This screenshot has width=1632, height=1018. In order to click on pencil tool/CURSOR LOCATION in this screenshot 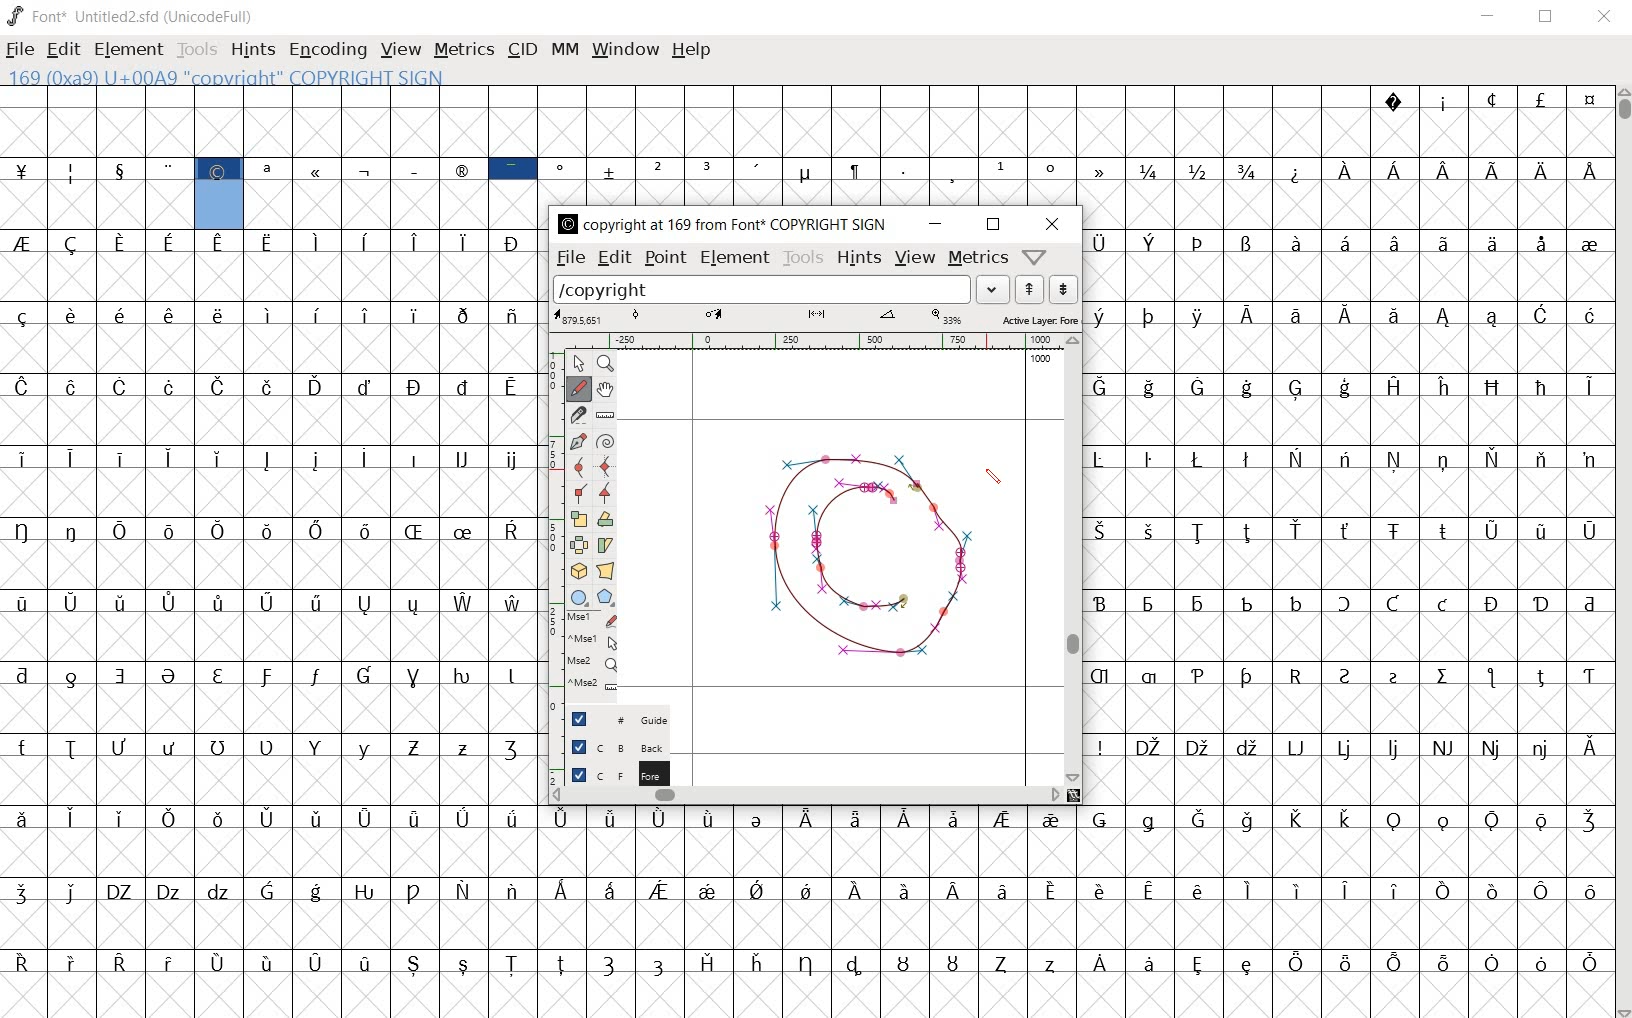, I will do `click(994, 478)`.